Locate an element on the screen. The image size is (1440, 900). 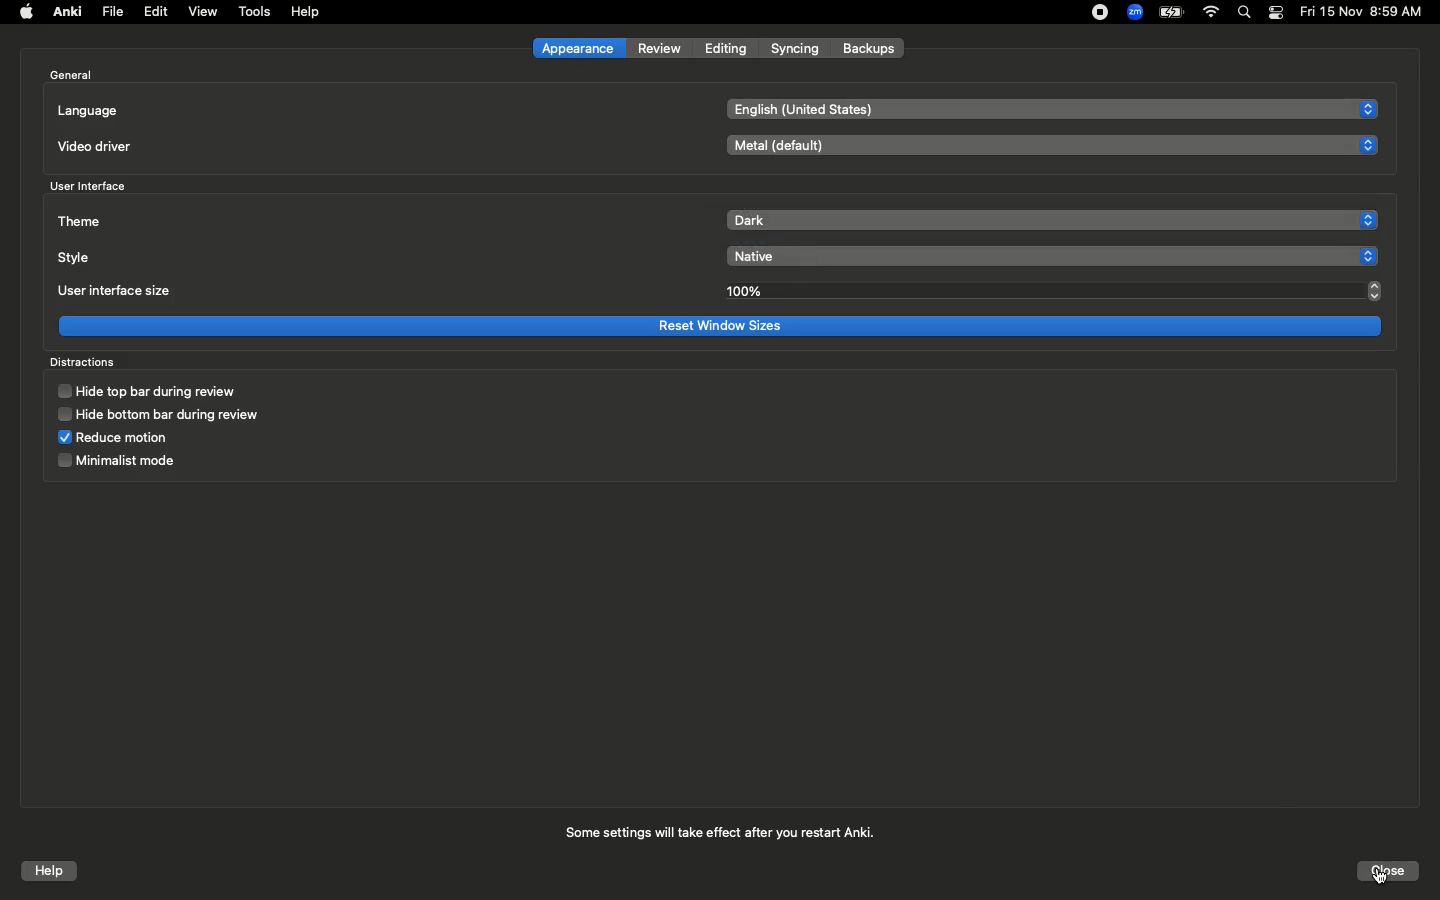
View is located at coordinates (204, 10).